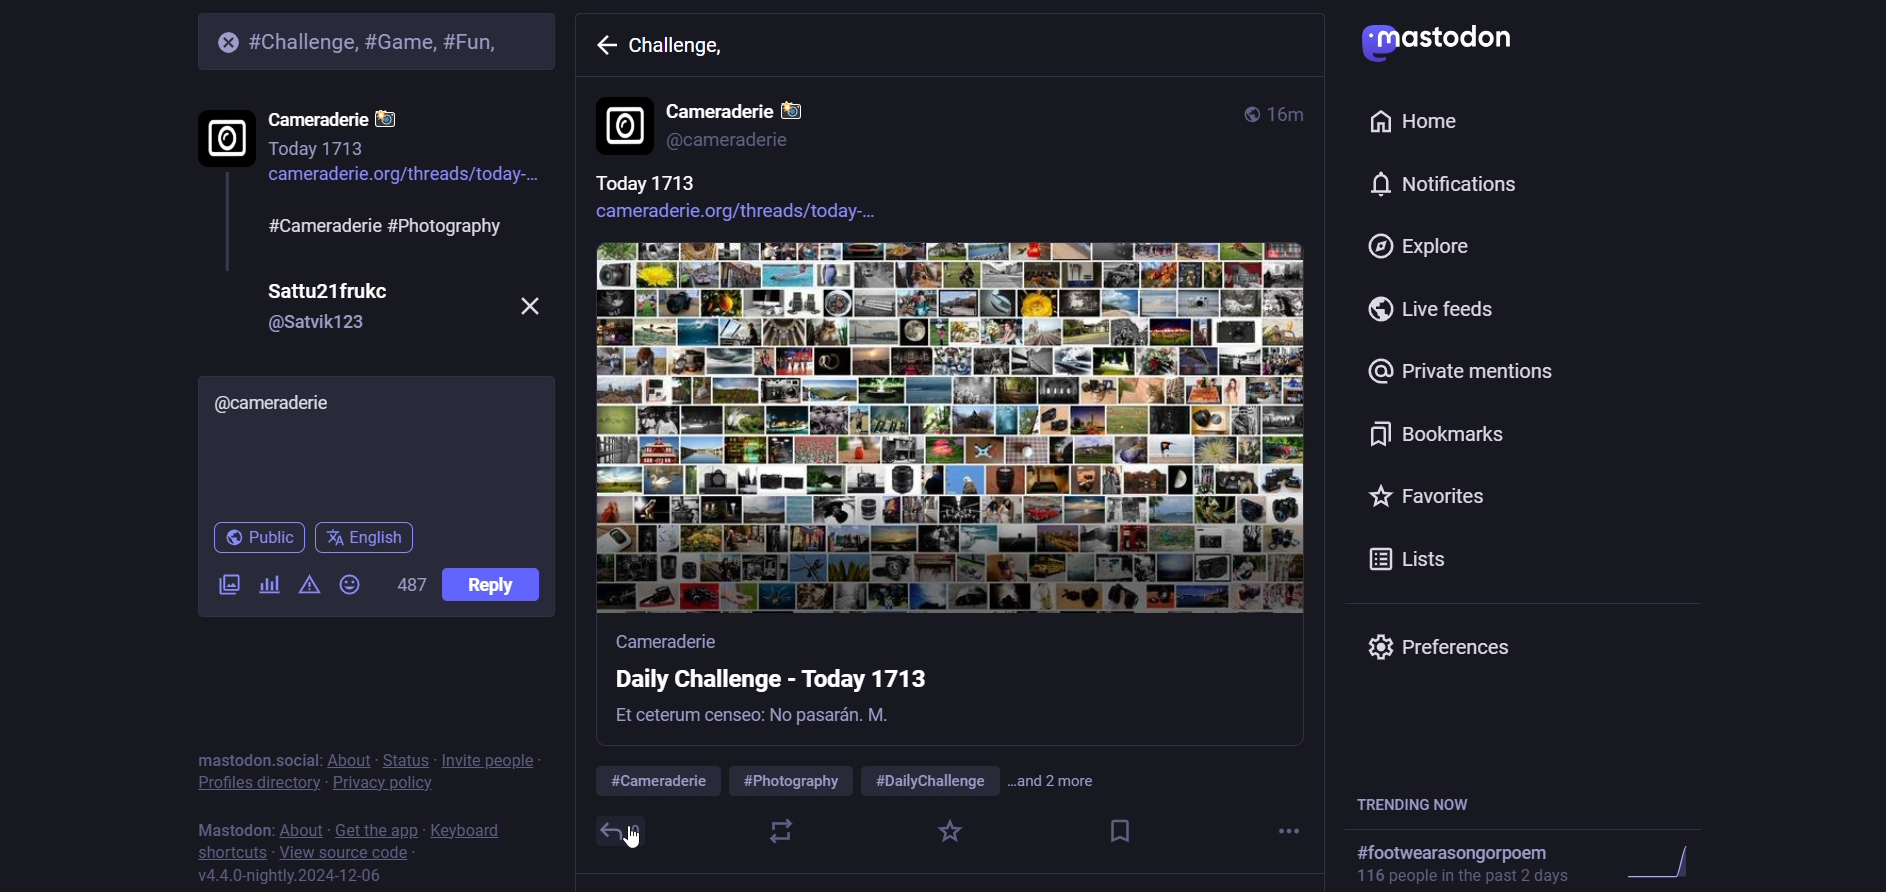  What do you see at coordinates (472, 827) in the screenshot?
I see `keyboard` at bounding box center [472, 827].